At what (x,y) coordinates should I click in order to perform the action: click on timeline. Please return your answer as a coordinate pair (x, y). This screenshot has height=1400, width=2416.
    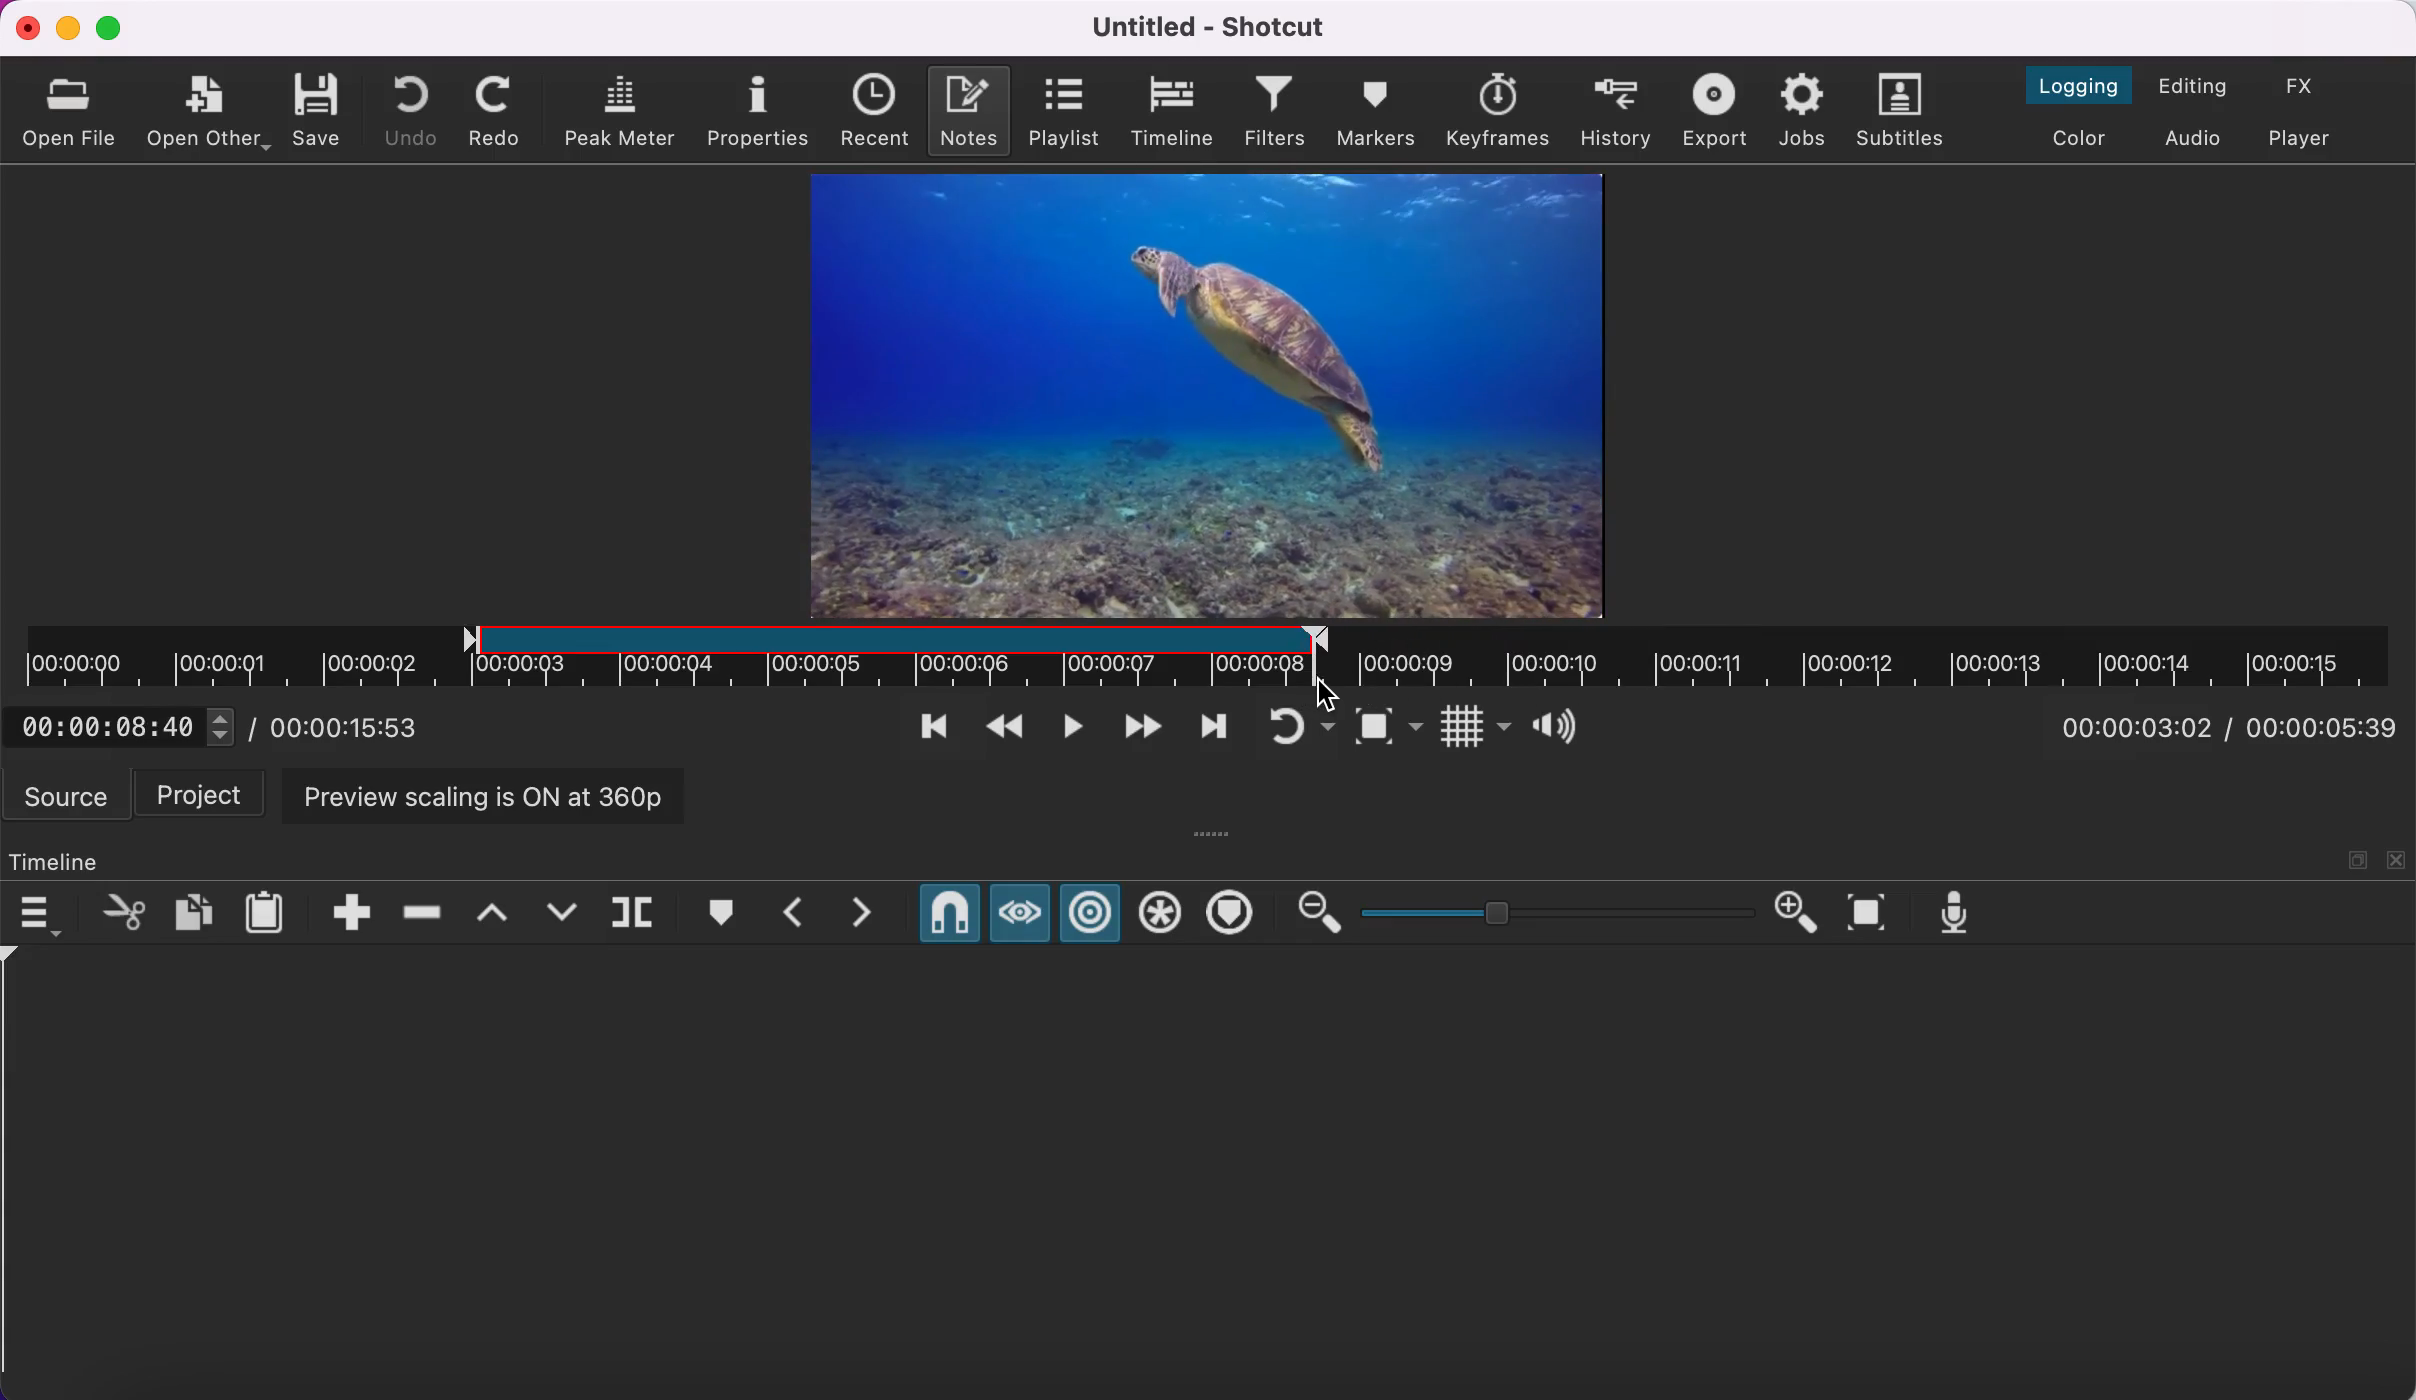
    Looking at the image, I should click on (1172, 112).